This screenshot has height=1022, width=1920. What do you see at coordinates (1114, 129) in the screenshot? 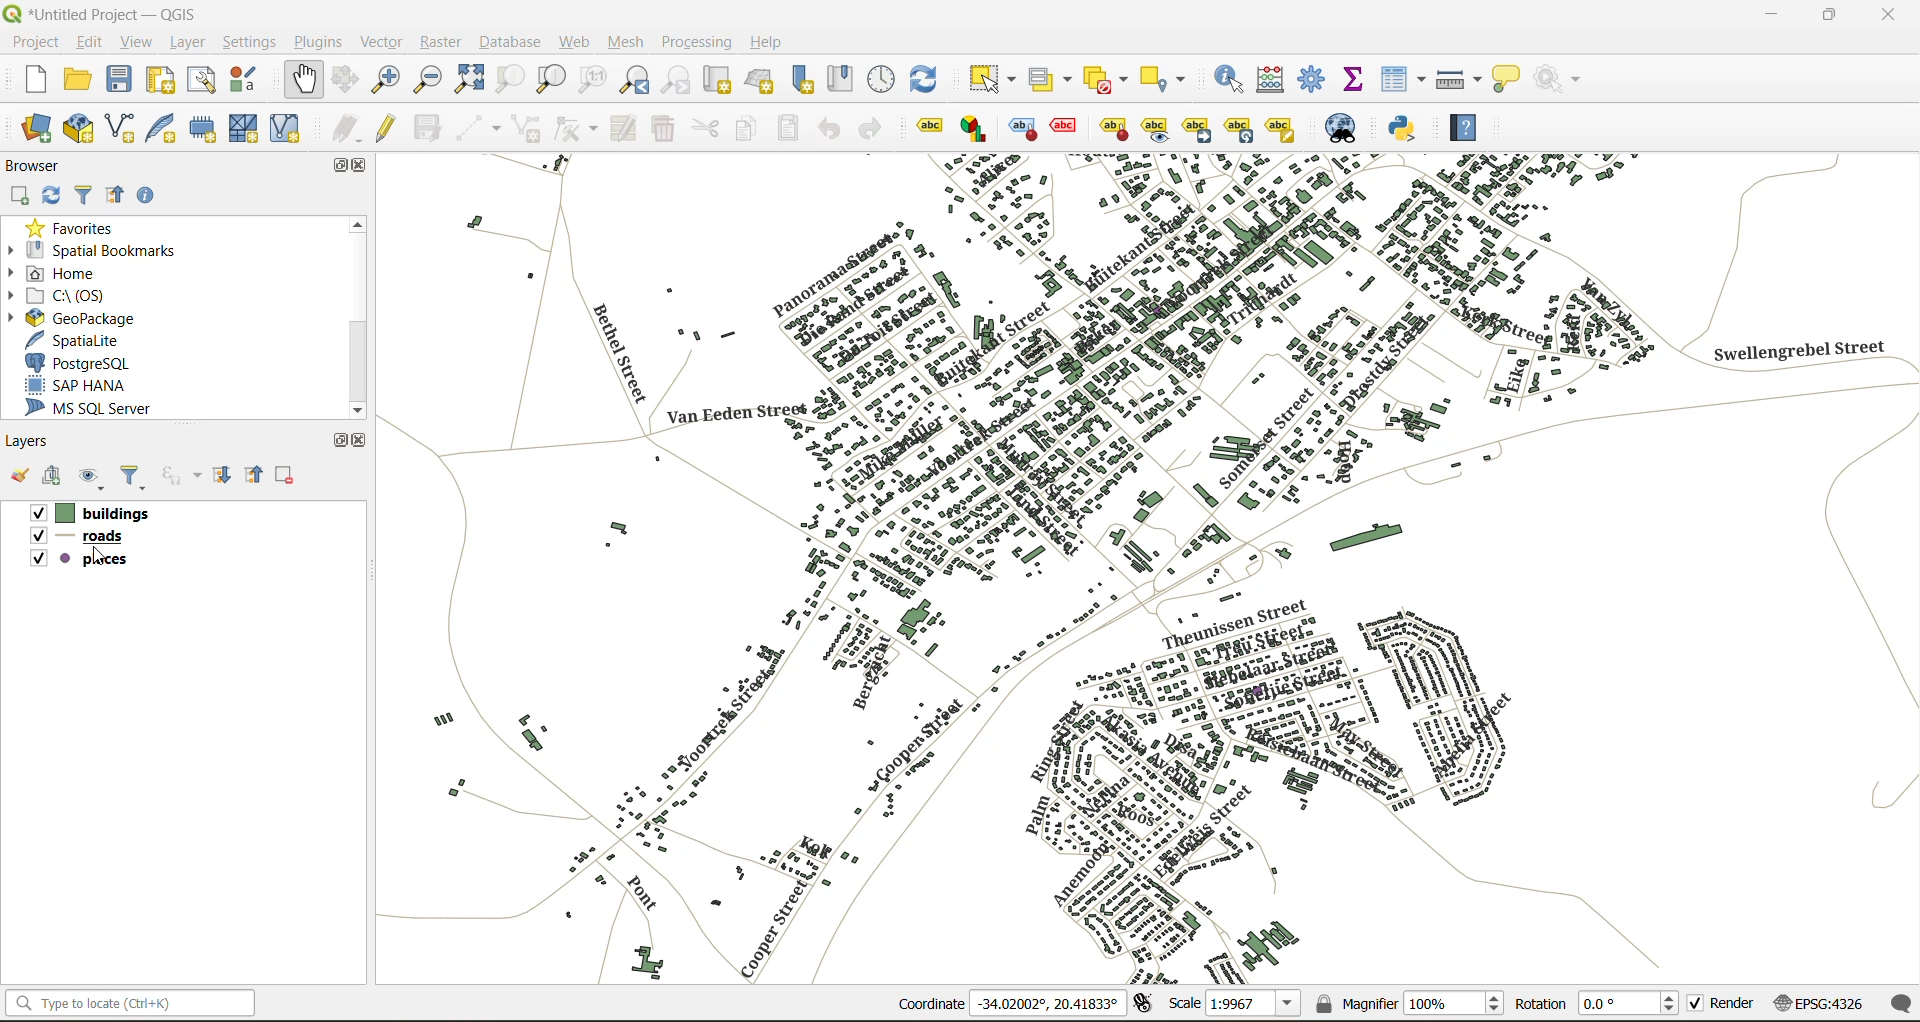
I see `pin\unpin labels and diagrams` at bounding box center [1114, 129].